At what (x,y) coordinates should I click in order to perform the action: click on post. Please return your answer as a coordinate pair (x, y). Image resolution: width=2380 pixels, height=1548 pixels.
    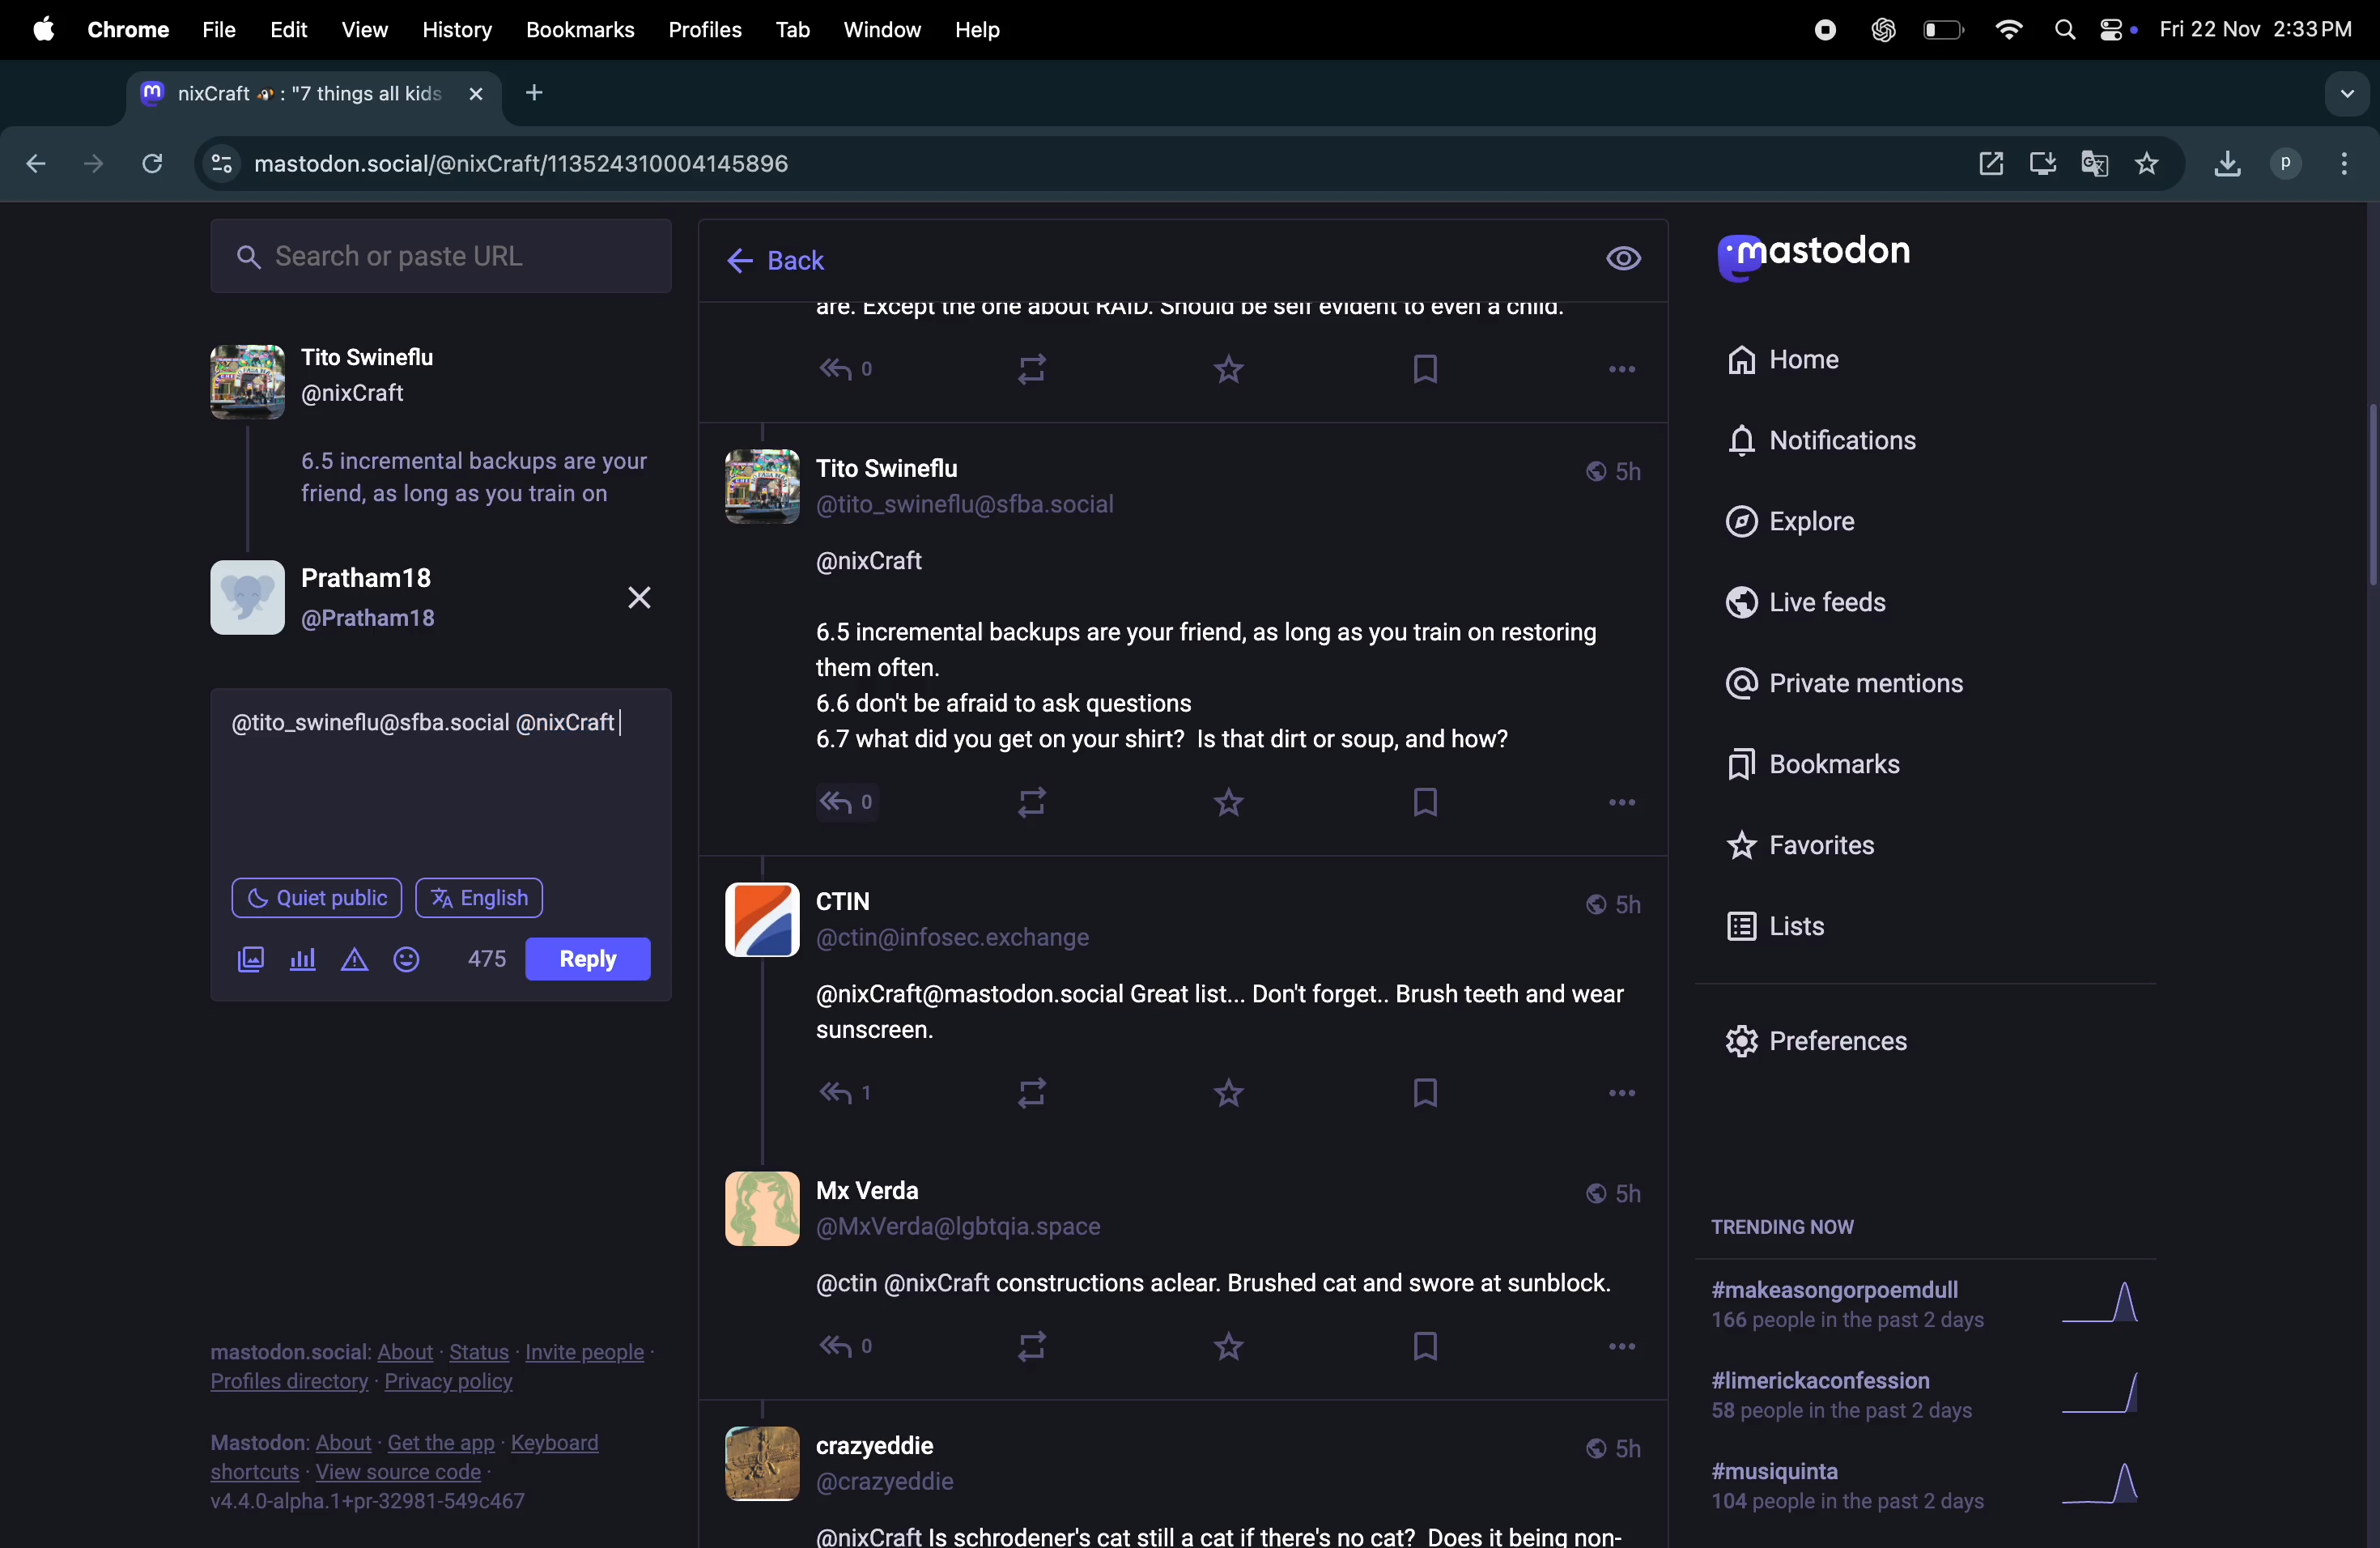
    Looking at the image, I should click on (594, 959).